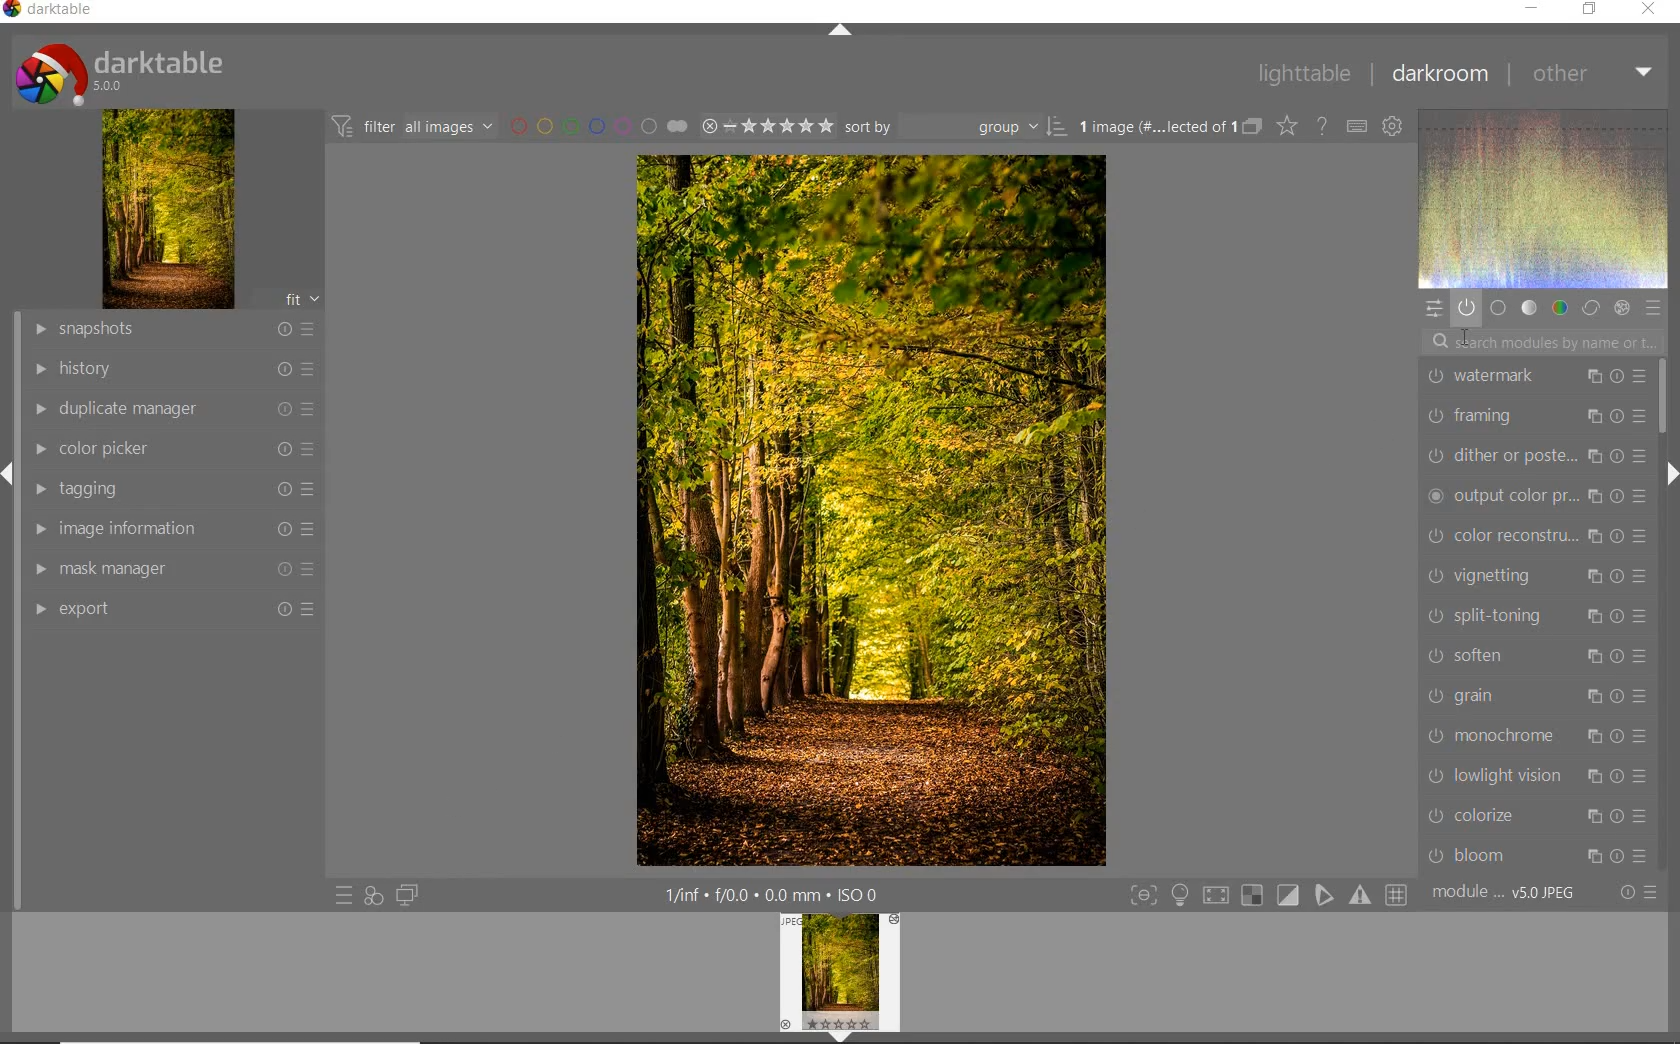 The height and width of the screenshot is (1044, 1680). I want to click on sort, so click(955, 127).